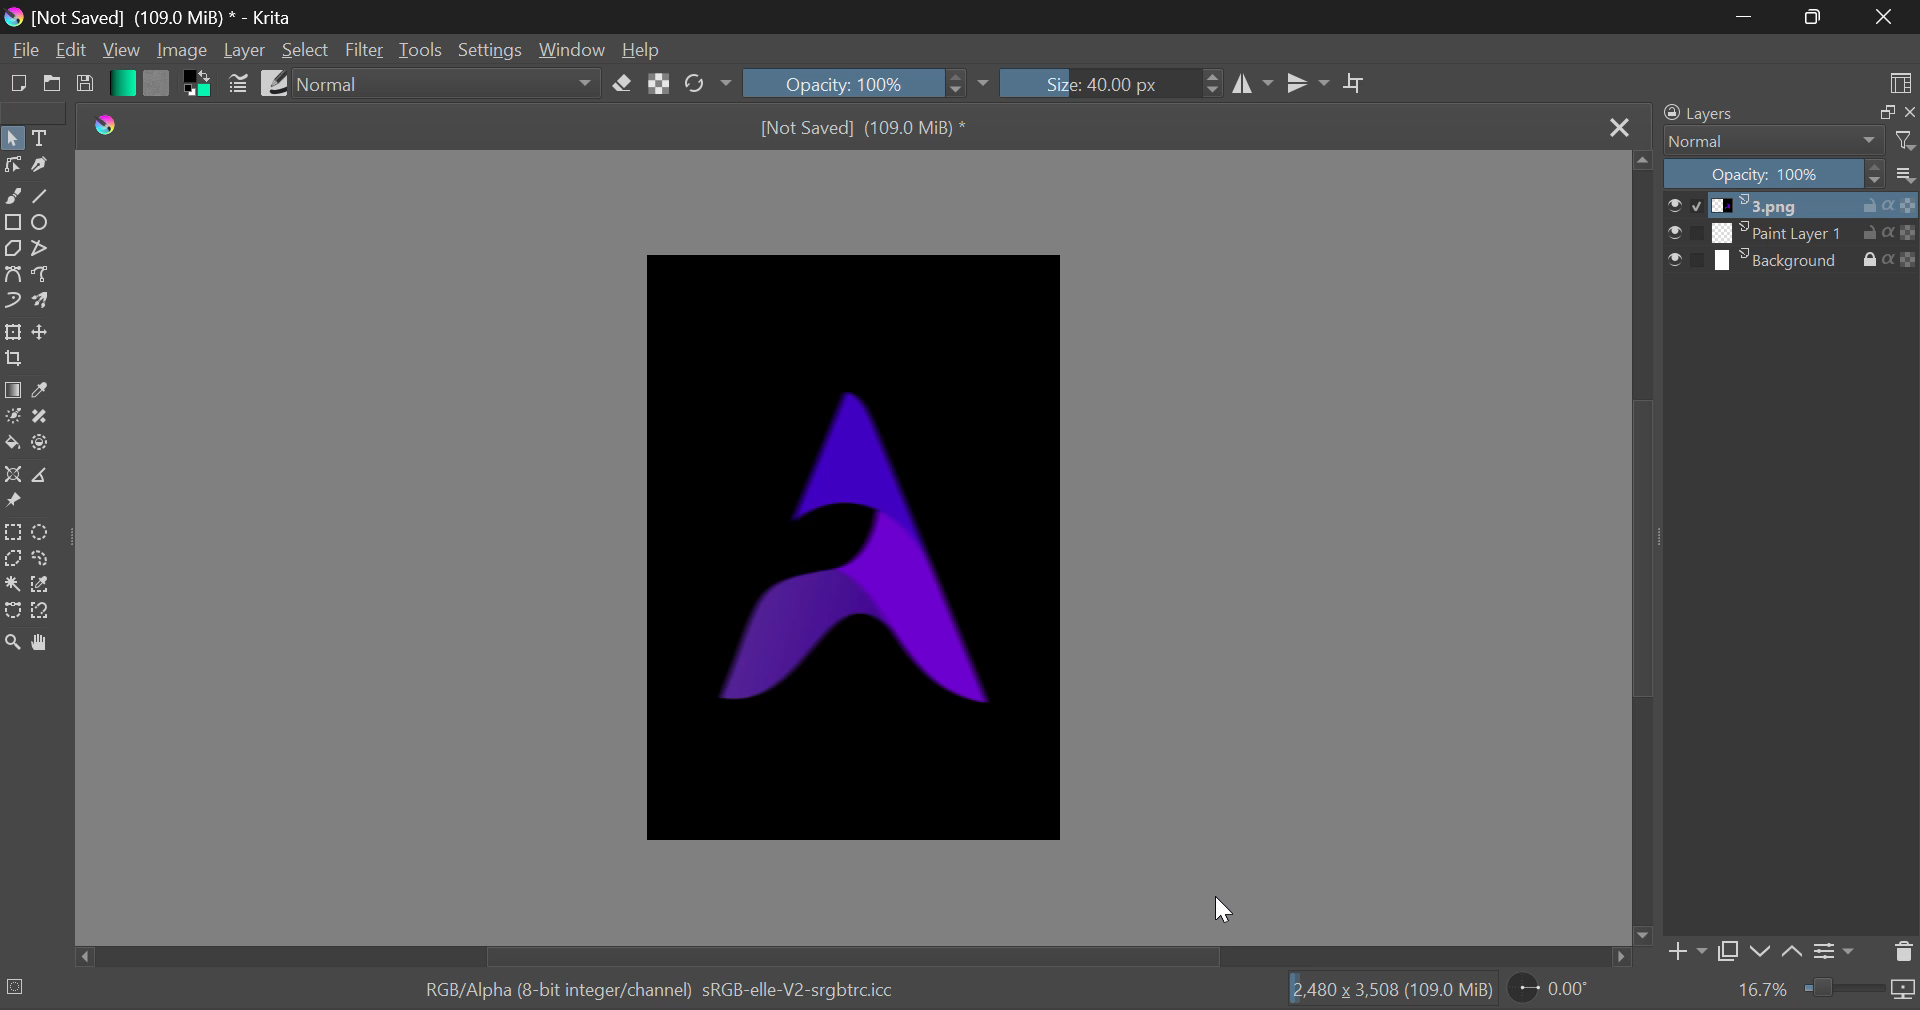 The height and width of the screenshot is (1010, 1920). Describe the element at coordinates (110, 127) in the screenshot. I see `Krita Logo` at that location.